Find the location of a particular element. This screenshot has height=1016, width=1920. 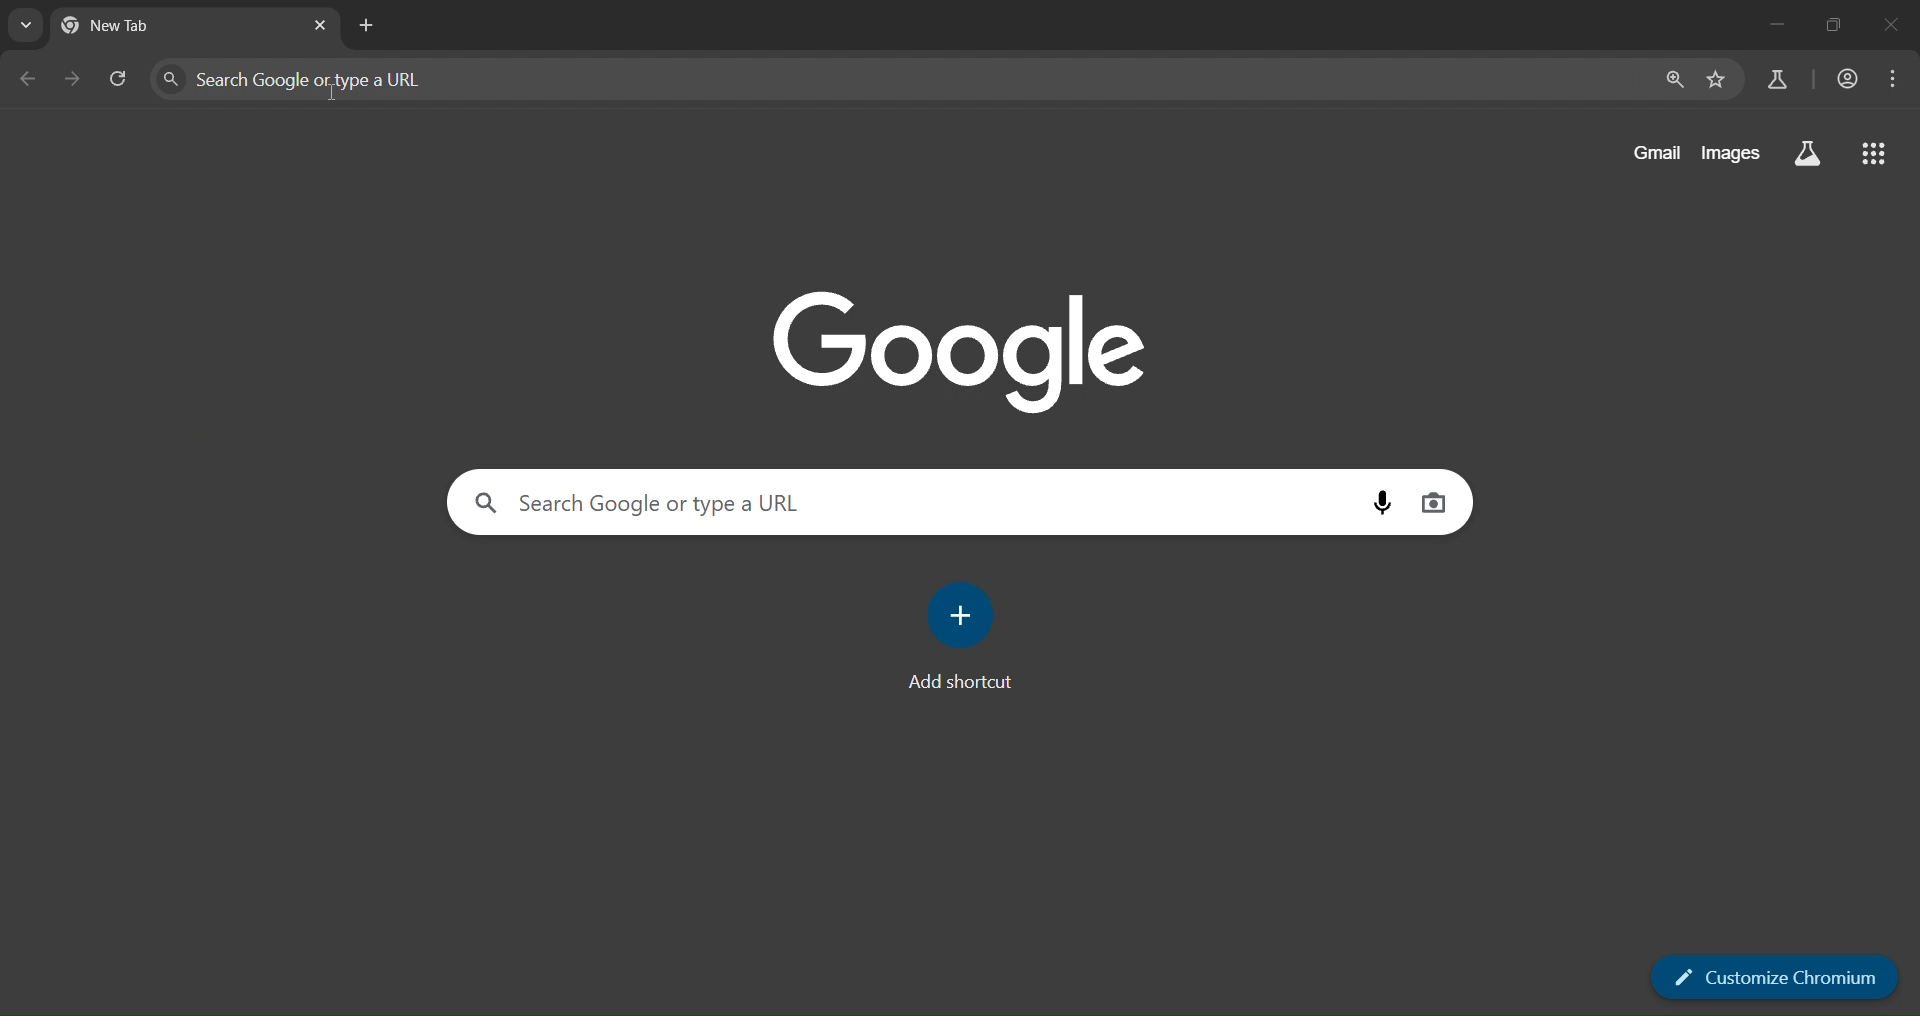

gmail is located at coordinates (1651, 155).